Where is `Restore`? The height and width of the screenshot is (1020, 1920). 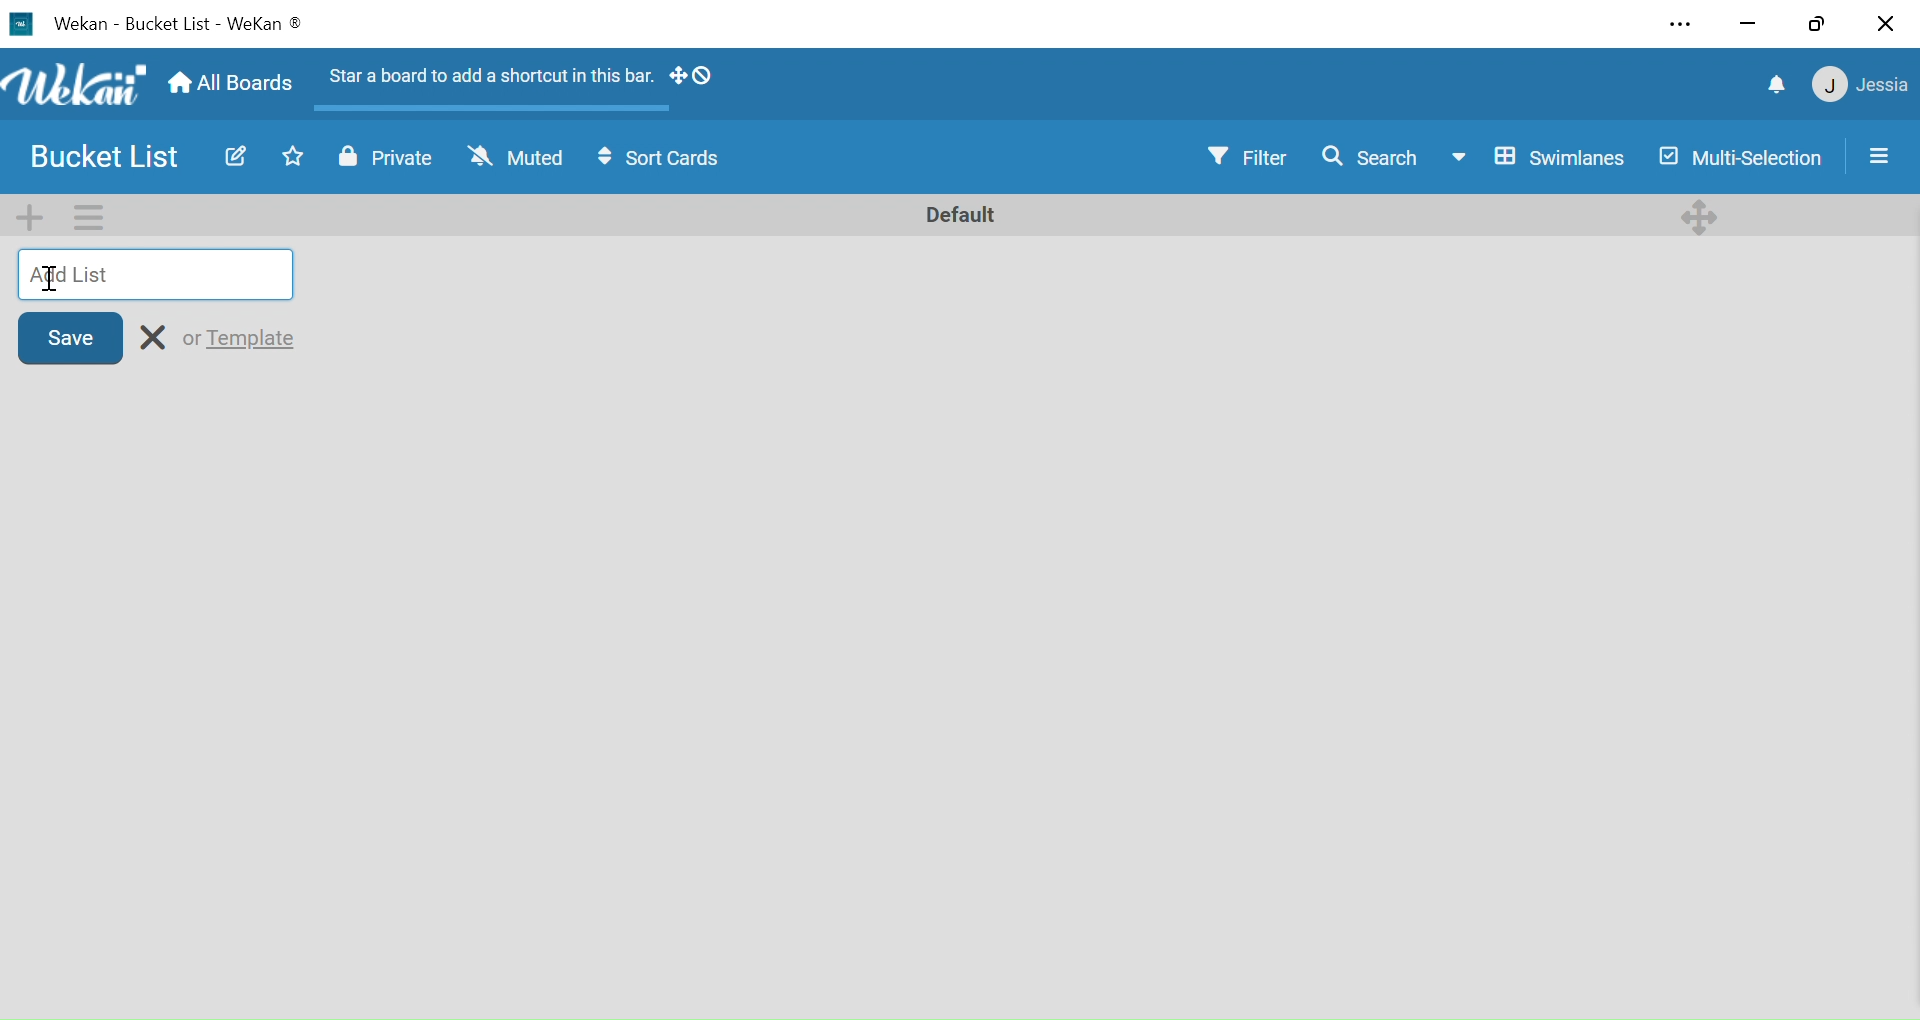
Restore is located at coordinates (1816, 24).